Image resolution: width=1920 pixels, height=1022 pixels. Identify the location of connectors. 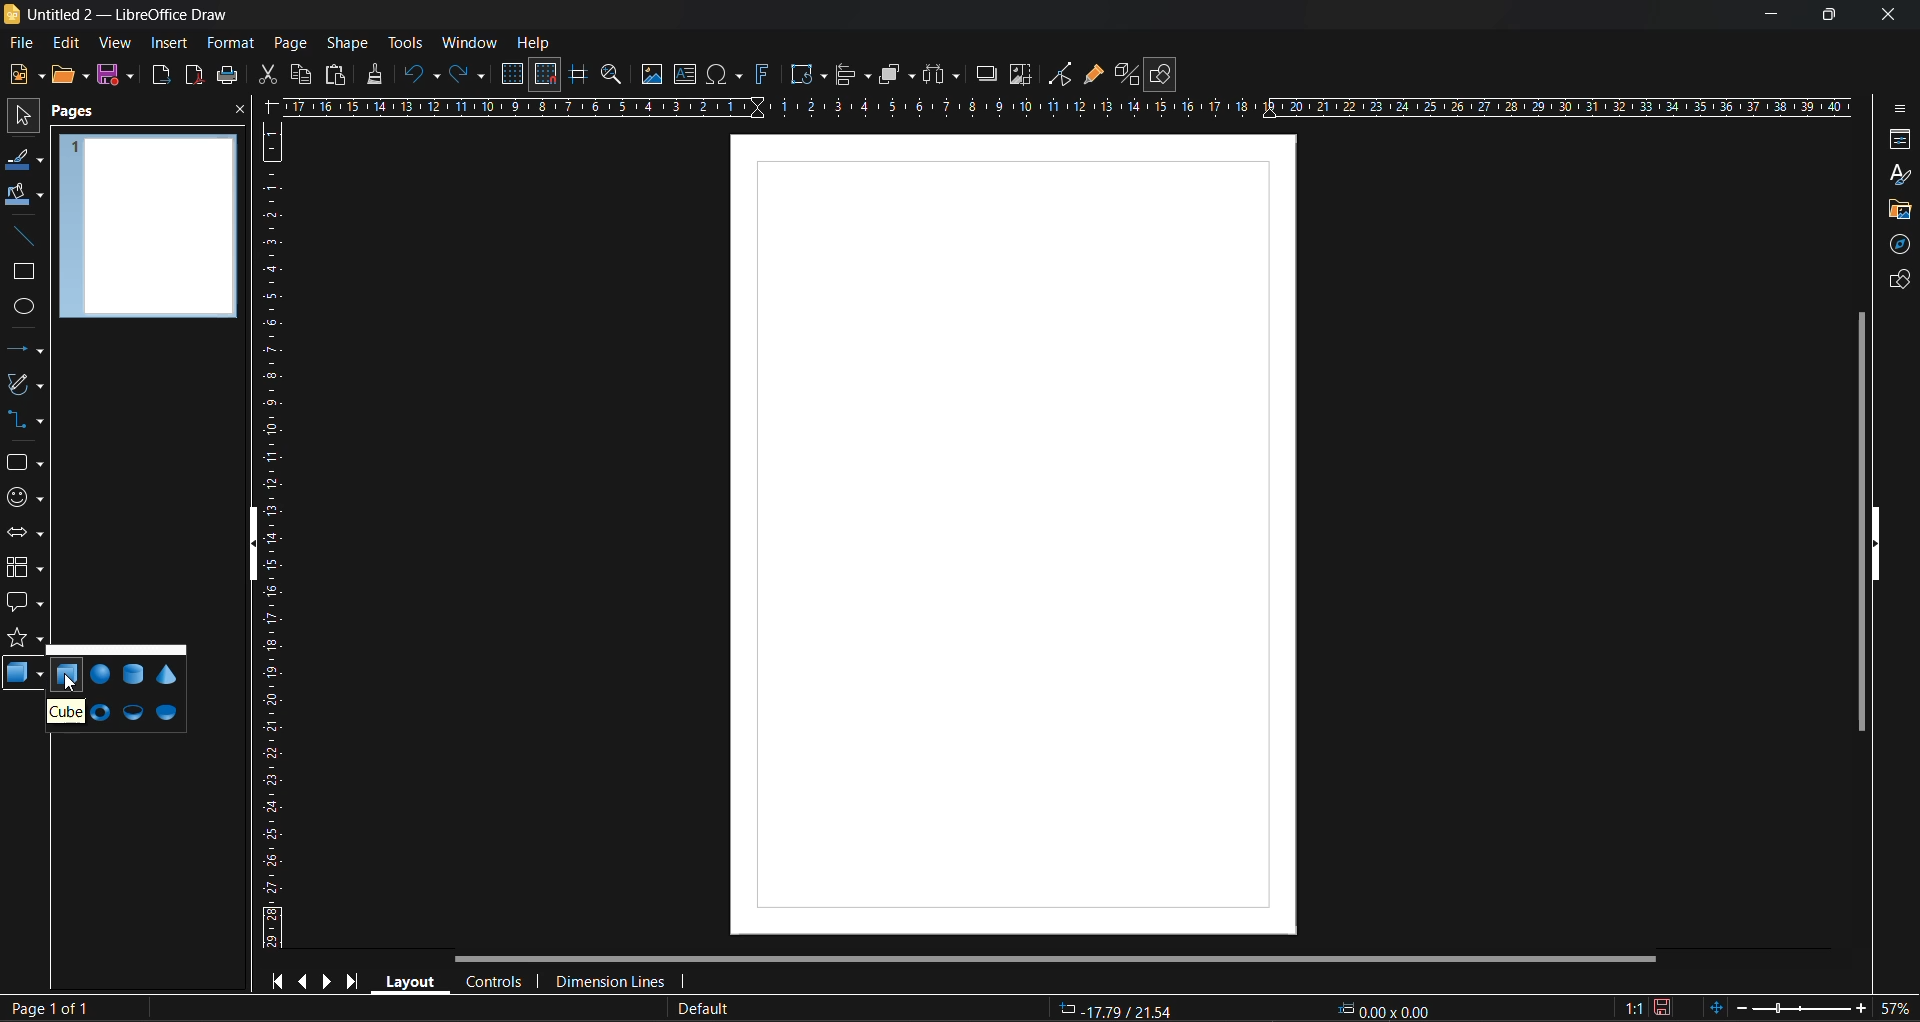
(25, 421).